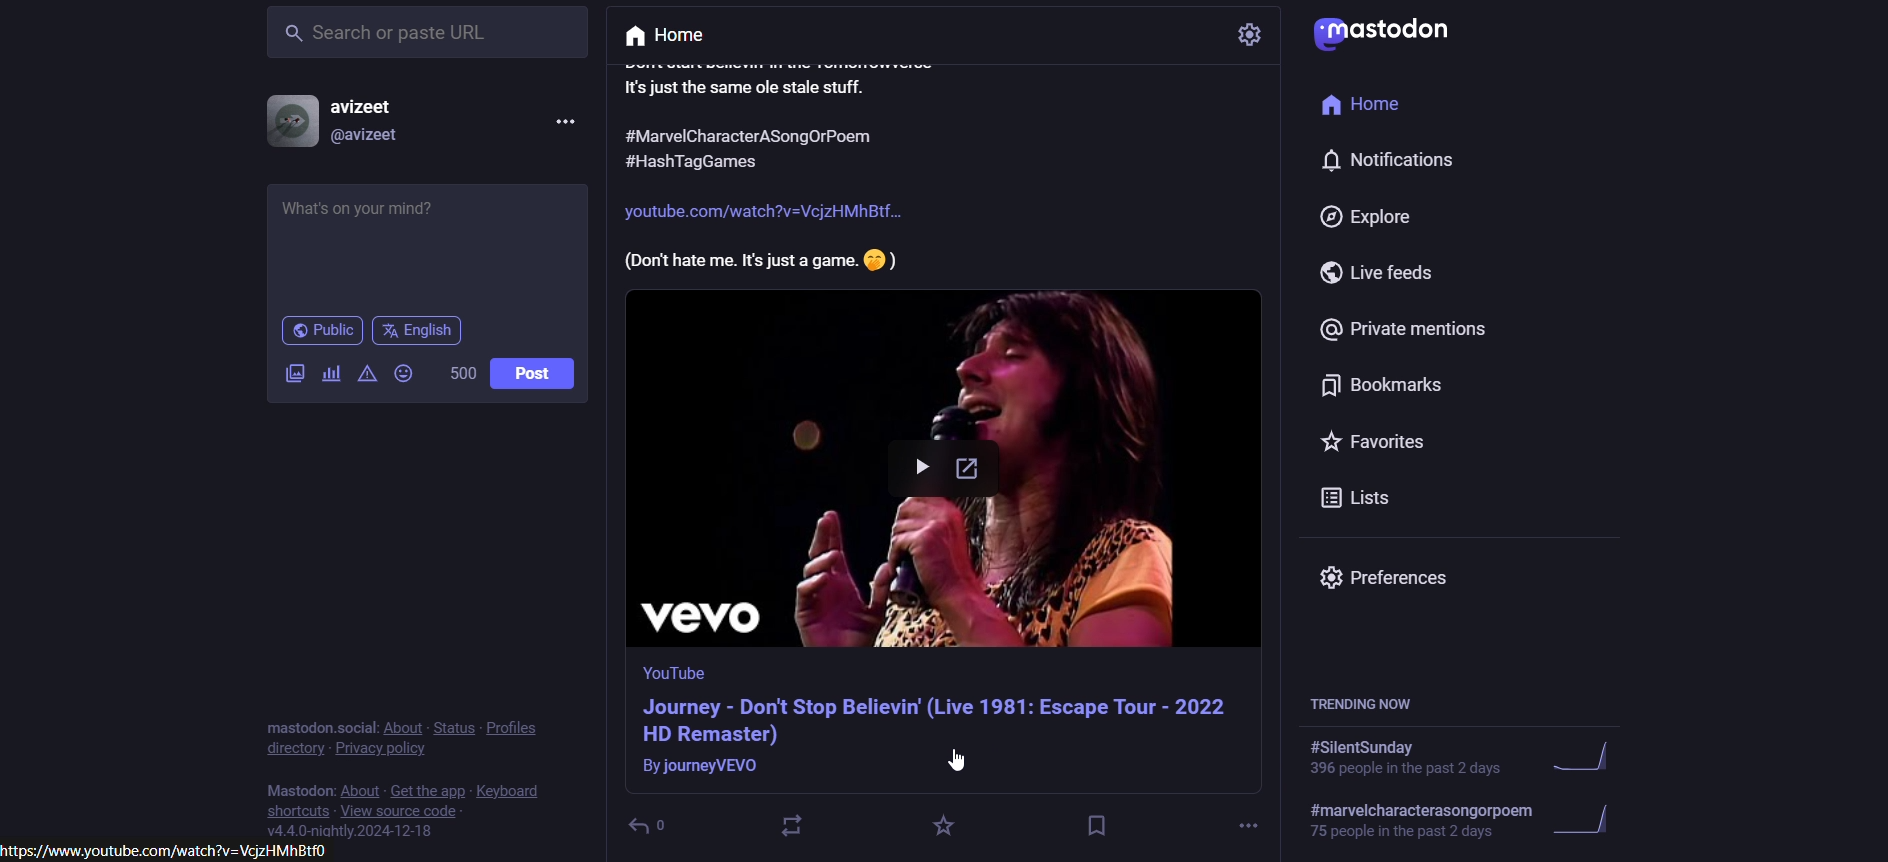  What do you see at coordinates (962, 760) in the screenshot?
I see `Cursor` at bounding box center [962, 760].